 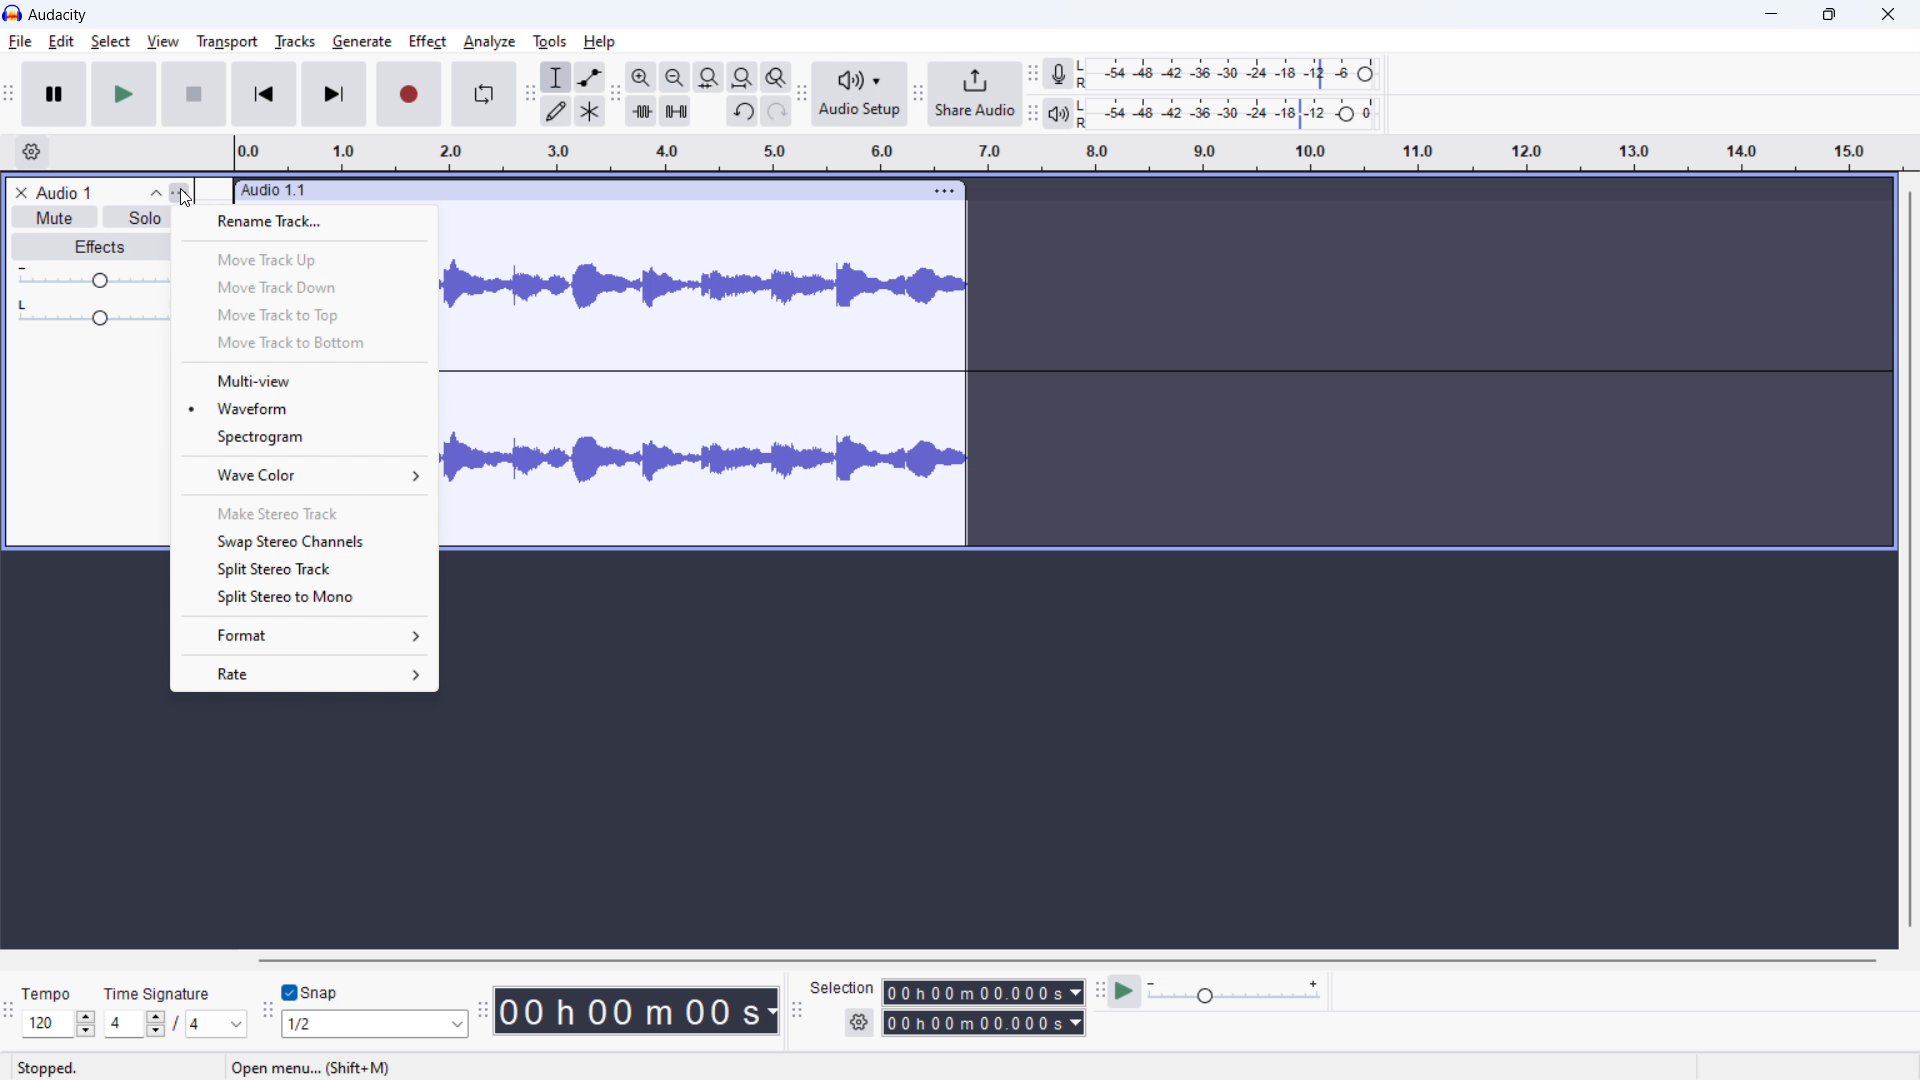 What do you see at coordinates (1070, 960) in the screenshot?
I see `horizontal scrollbar` at bounding box center [1070, 960].